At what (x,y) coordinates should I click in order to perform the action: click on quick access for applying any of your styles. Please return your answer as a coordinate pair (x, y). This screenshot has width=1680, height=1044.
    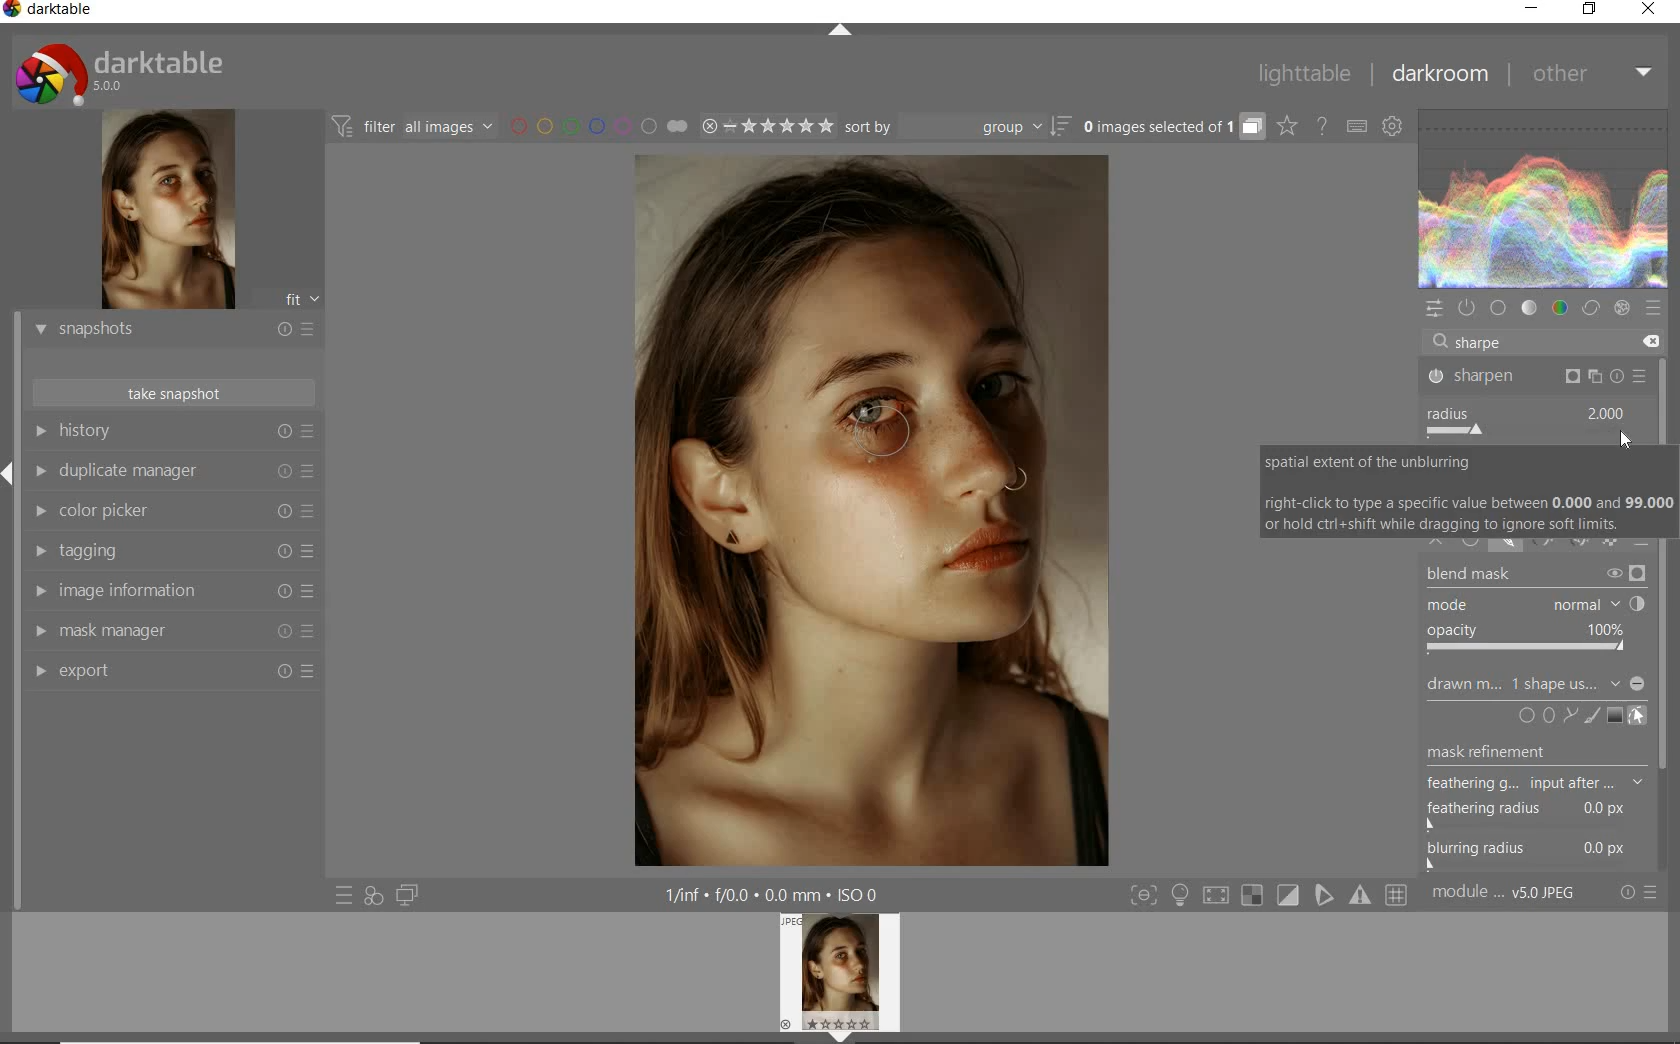
    Looking at the image, I should click on (372, 896).